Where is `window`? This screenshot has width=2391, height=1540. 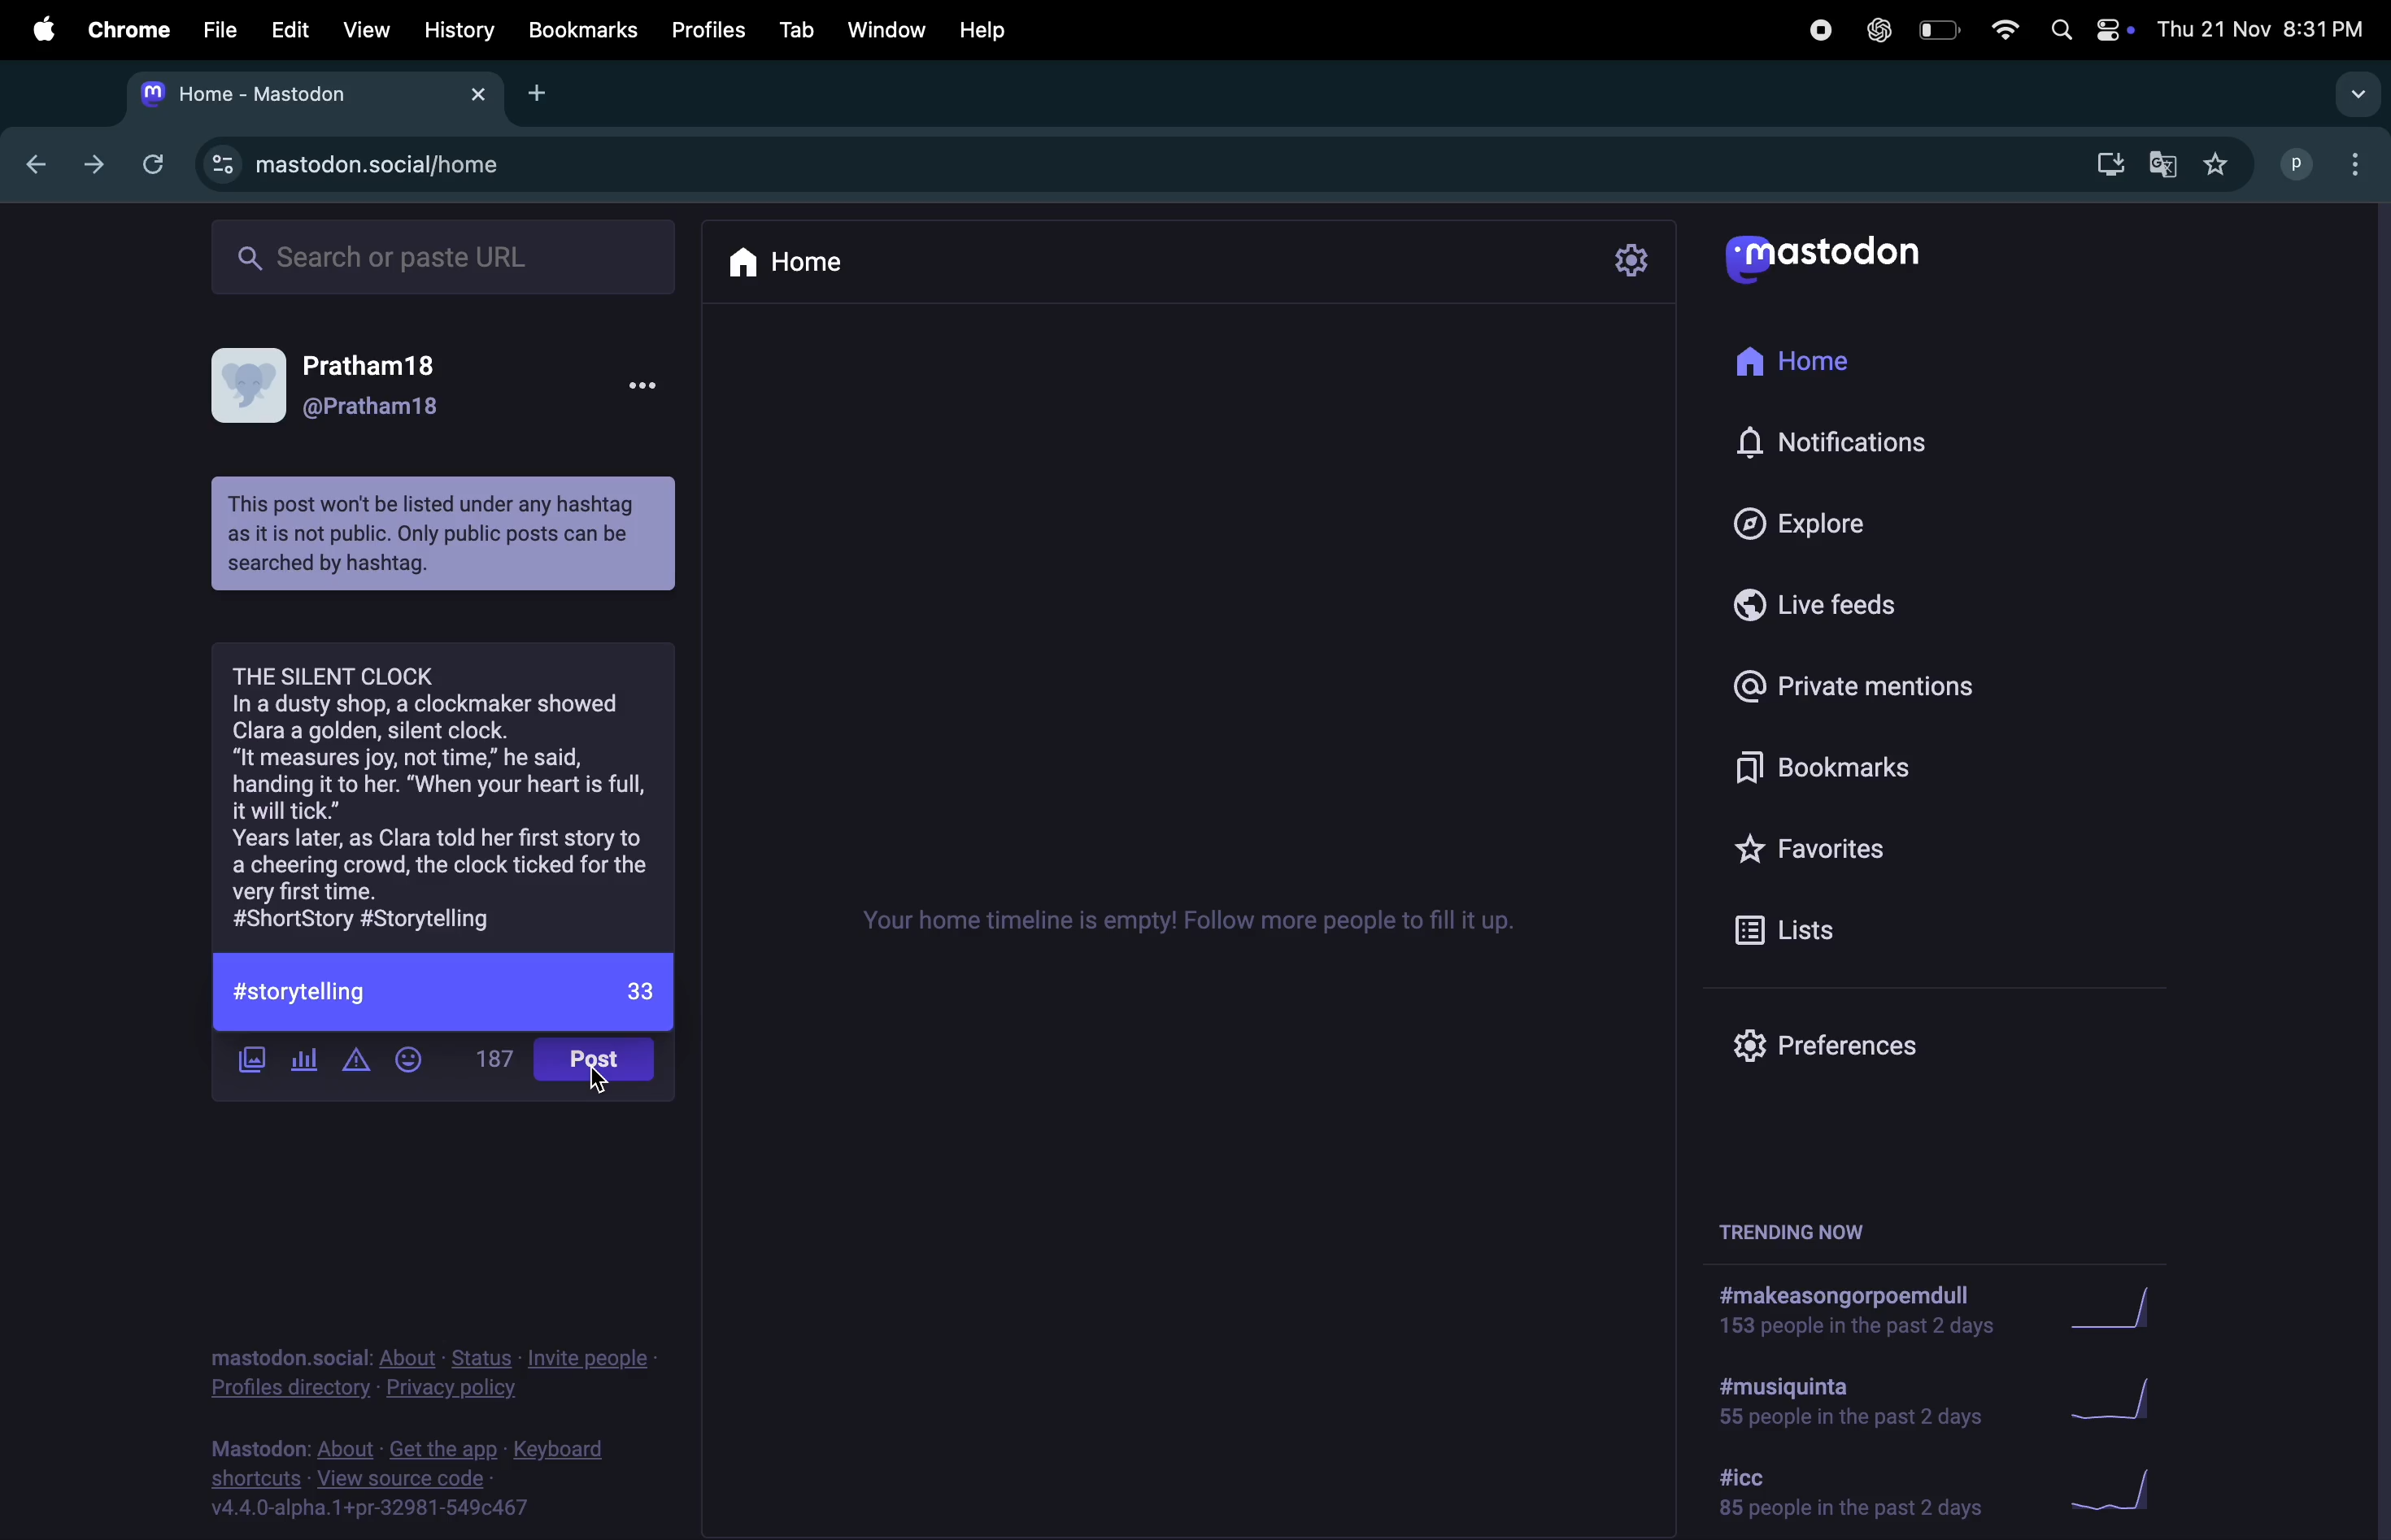
window is located at coordinates (885, 29).